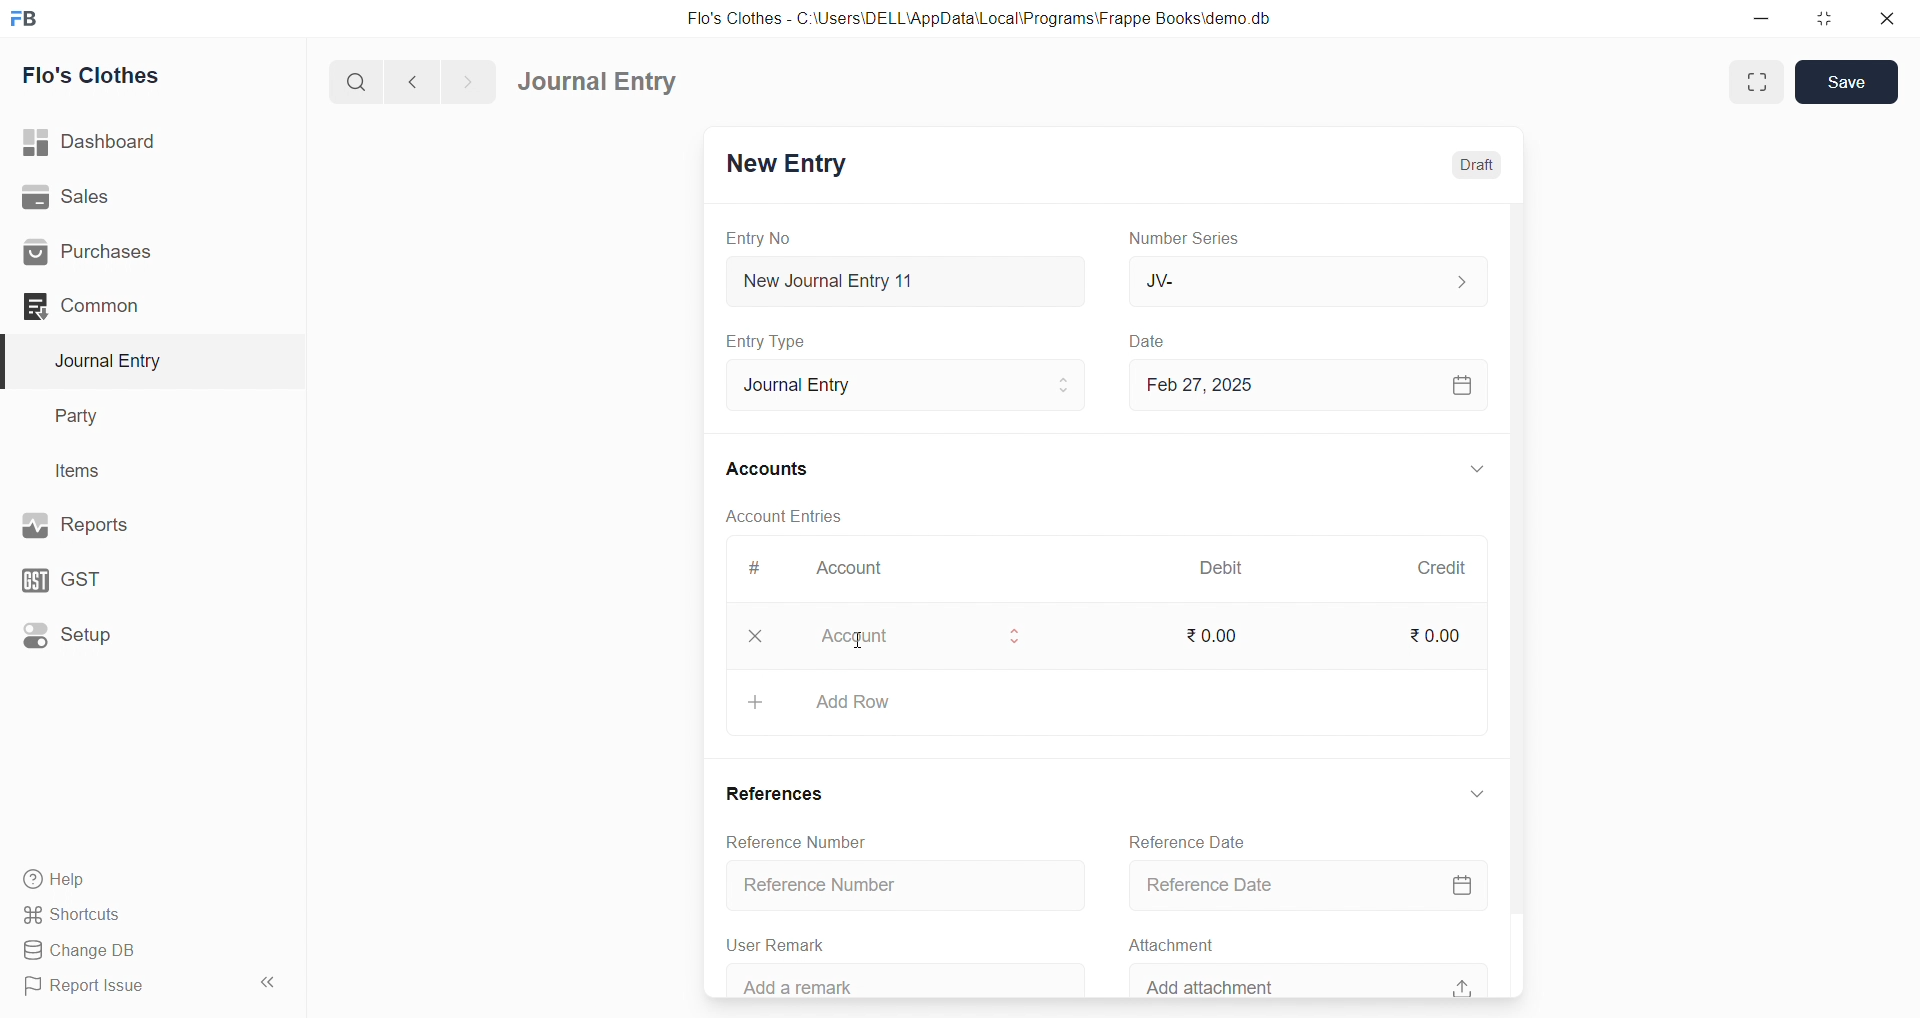 Image resolution: width=1920 pixels, height=1018 pixels. I want to click on Reference Date, so click(1187, 840).